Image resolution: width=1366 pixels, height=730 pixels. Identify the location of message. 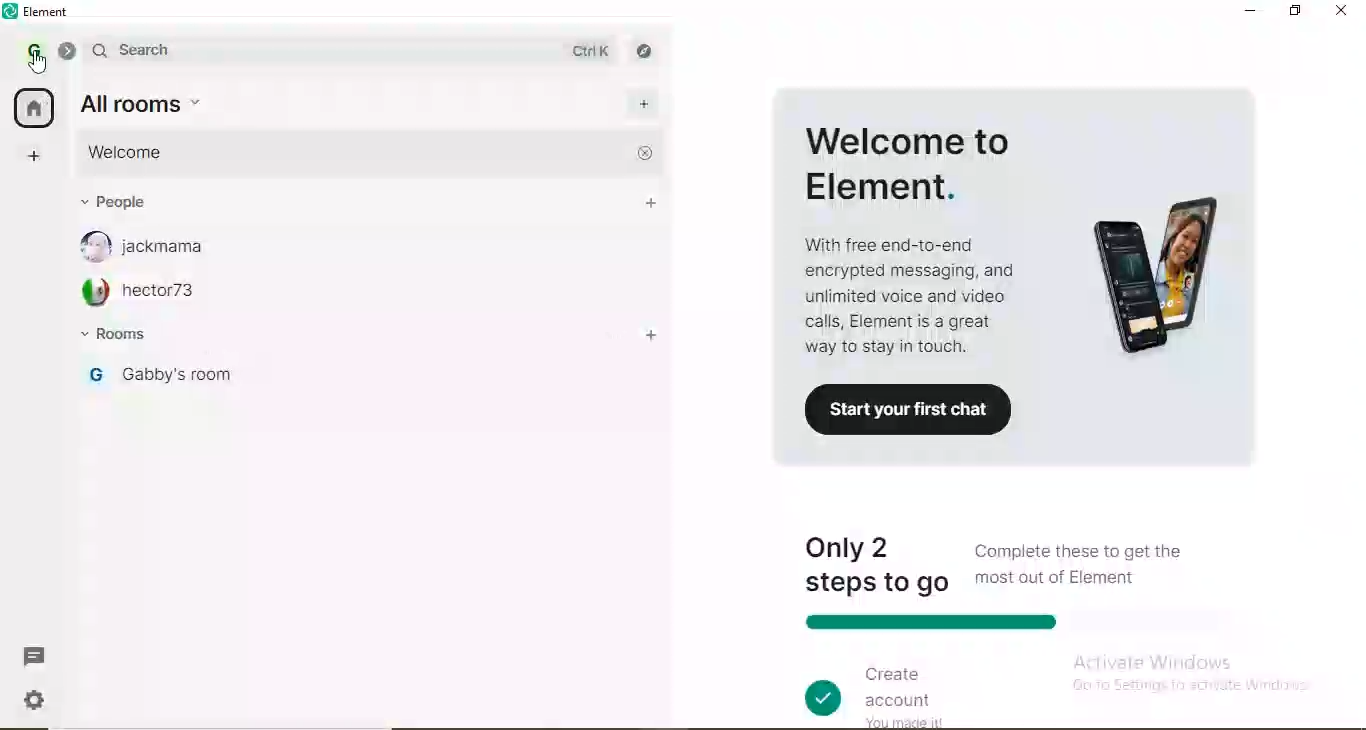
(40, 660).